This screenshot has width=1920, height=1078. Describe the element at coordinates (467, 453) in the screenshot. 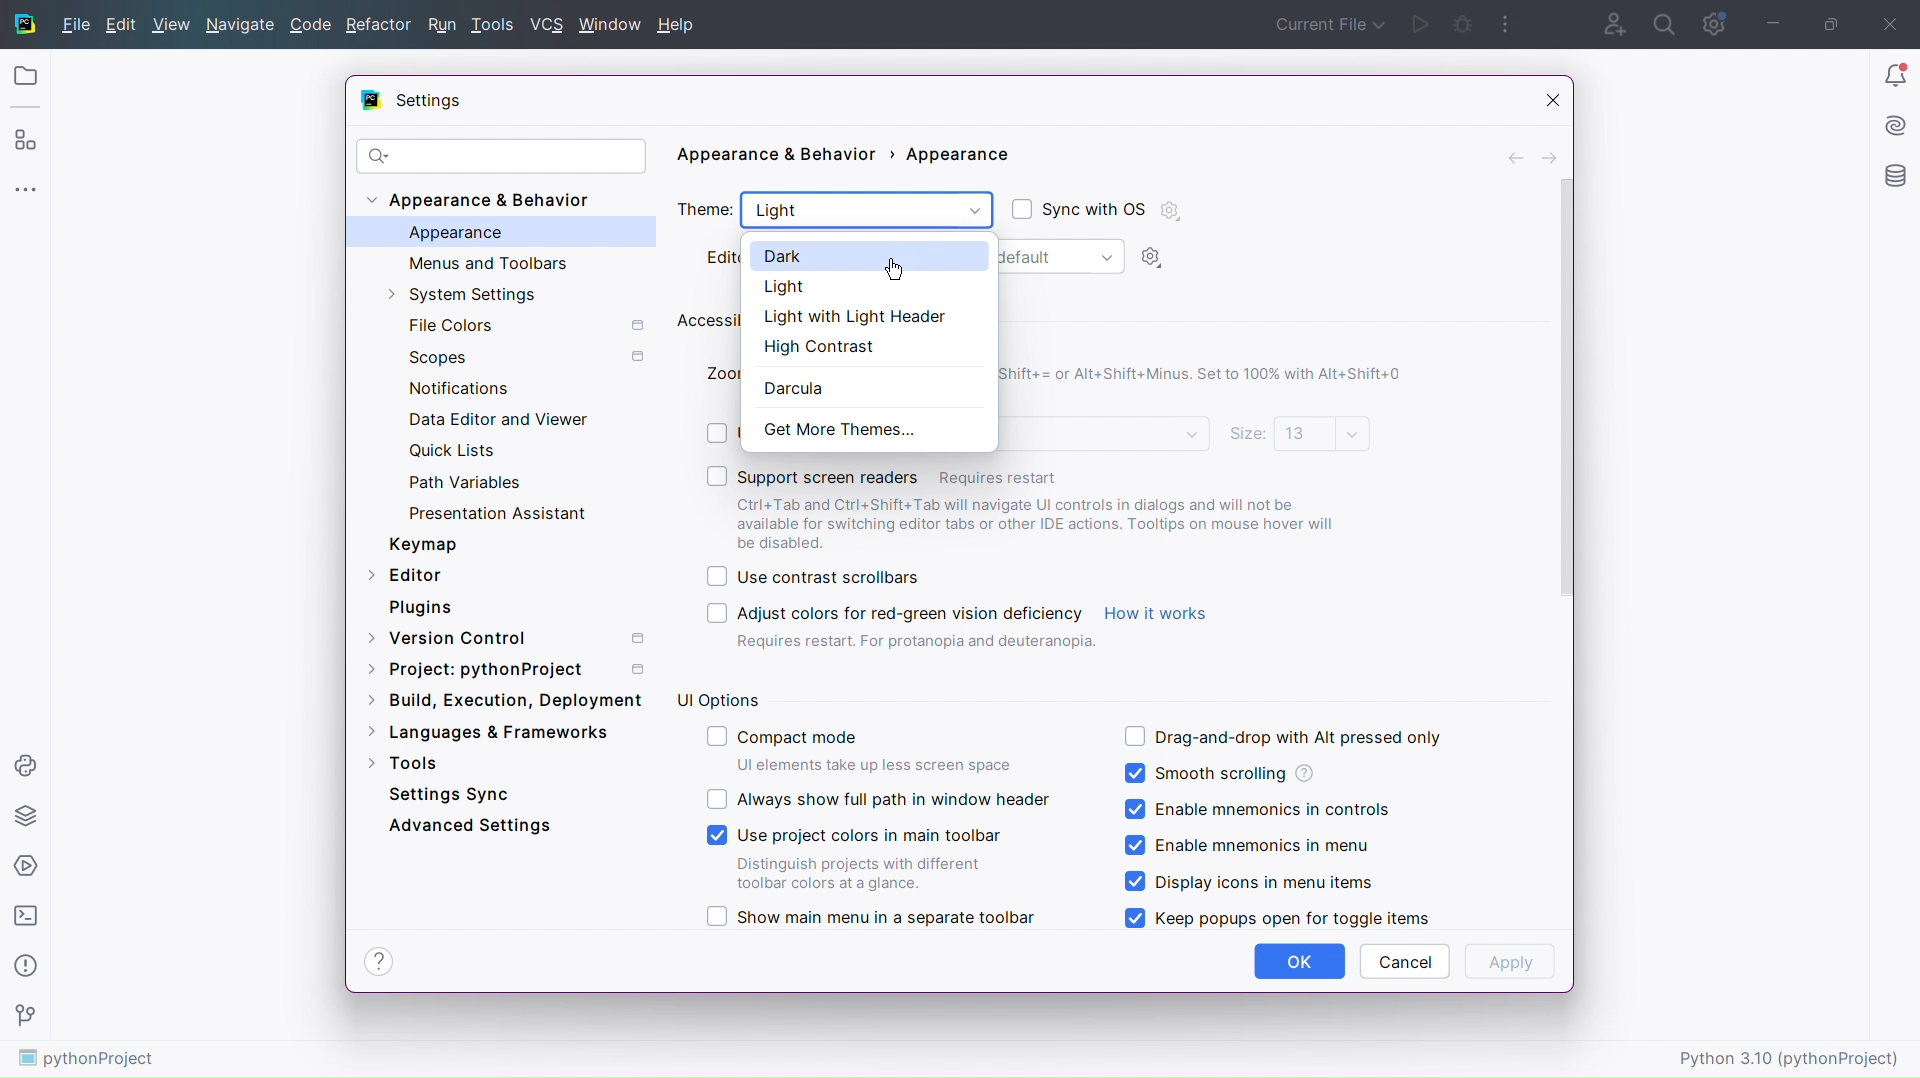

I see `Quick Lists` at that location.